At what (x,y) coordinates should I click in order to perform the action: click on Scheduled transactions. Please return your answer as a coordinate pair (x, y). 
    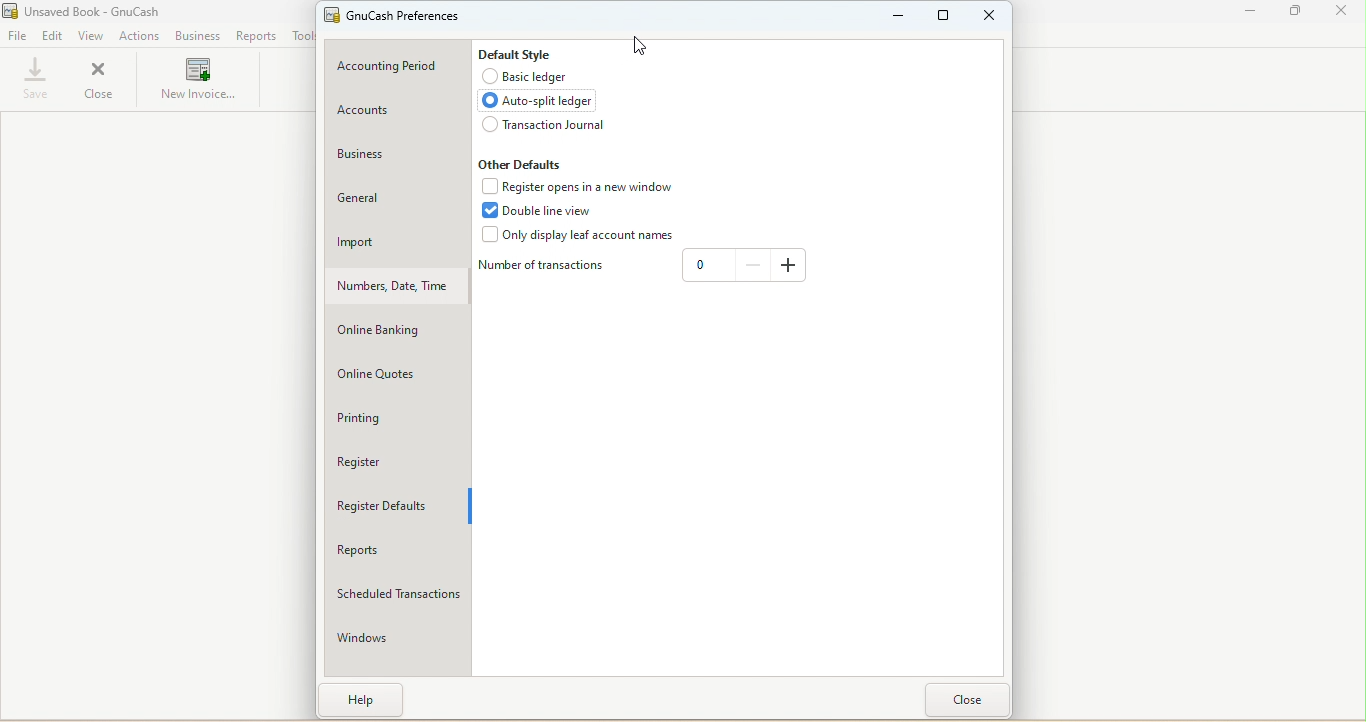
    Looking at the image, I should click on (398, 592).